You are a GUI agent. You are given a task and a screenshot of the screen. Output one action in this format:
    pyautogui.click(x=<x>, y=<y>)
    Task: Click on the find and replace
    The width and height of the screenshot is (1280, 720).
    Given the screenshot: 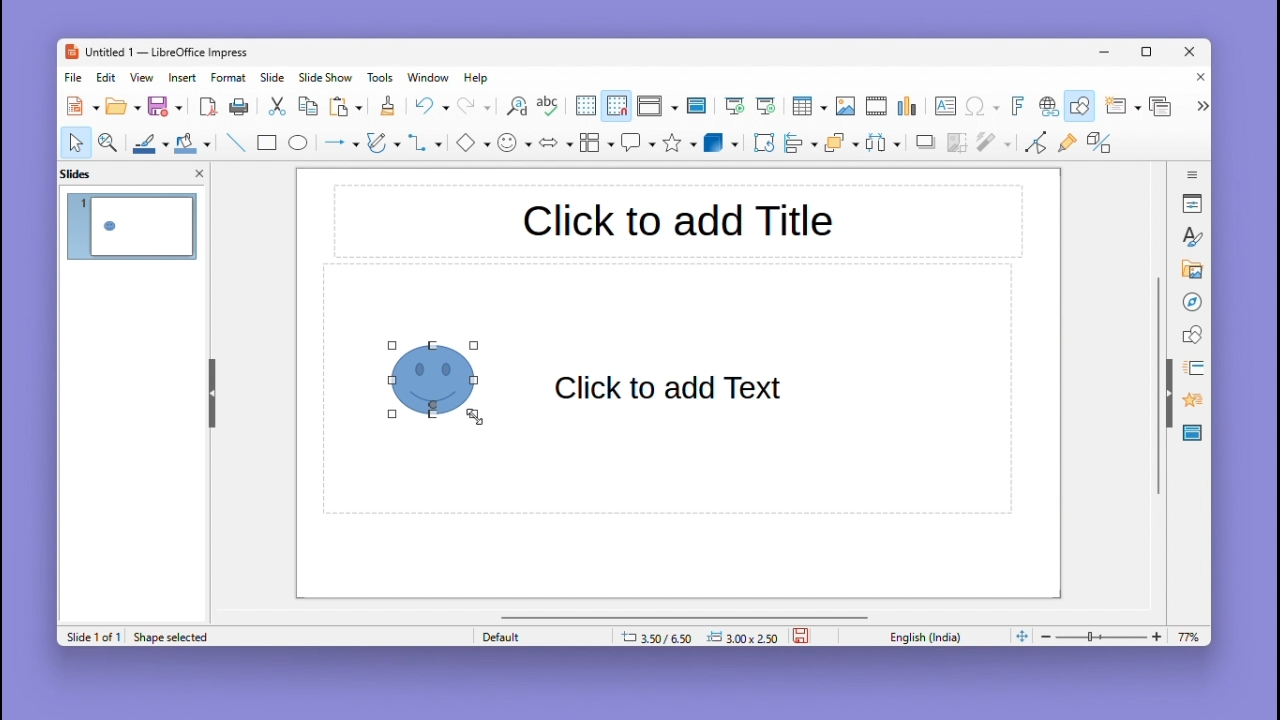 What is the action you would take?
    pyautogui.click(x=515, y=106)
    